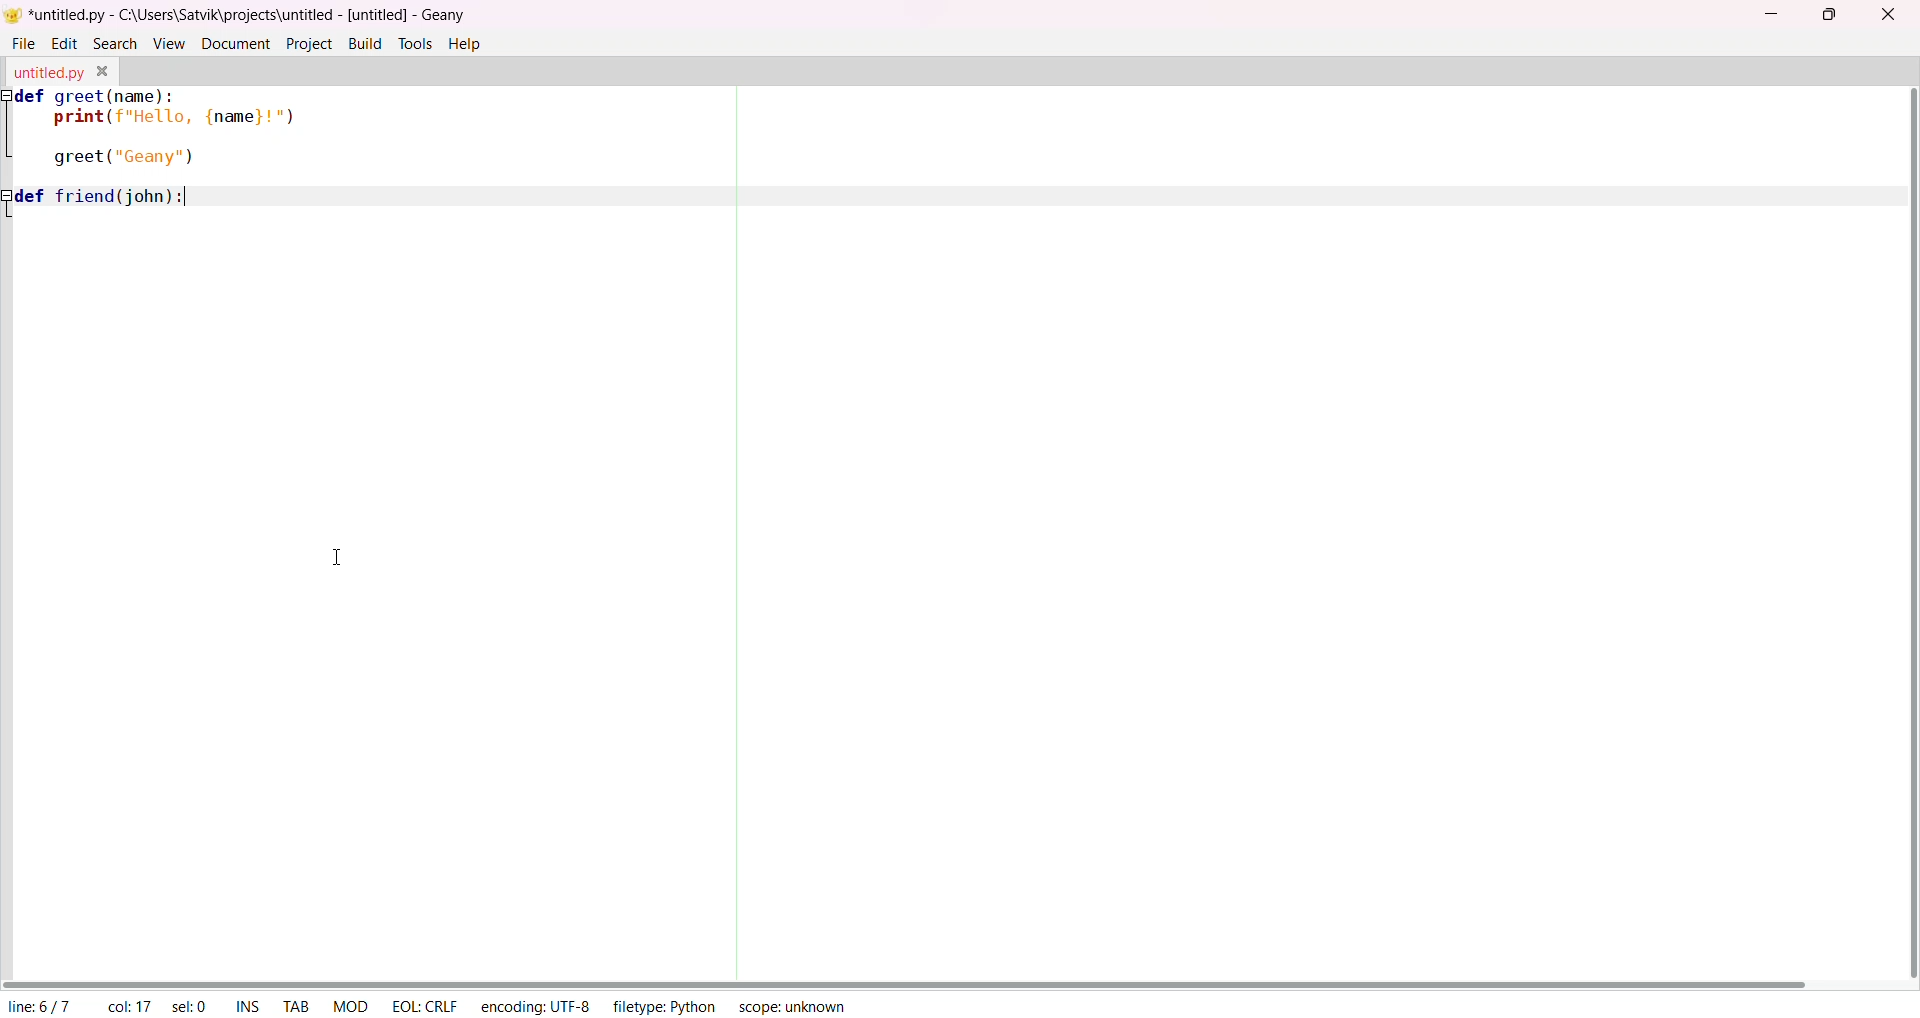 The image size is (1920, 1018). I want to click on help, so click(462, 44).